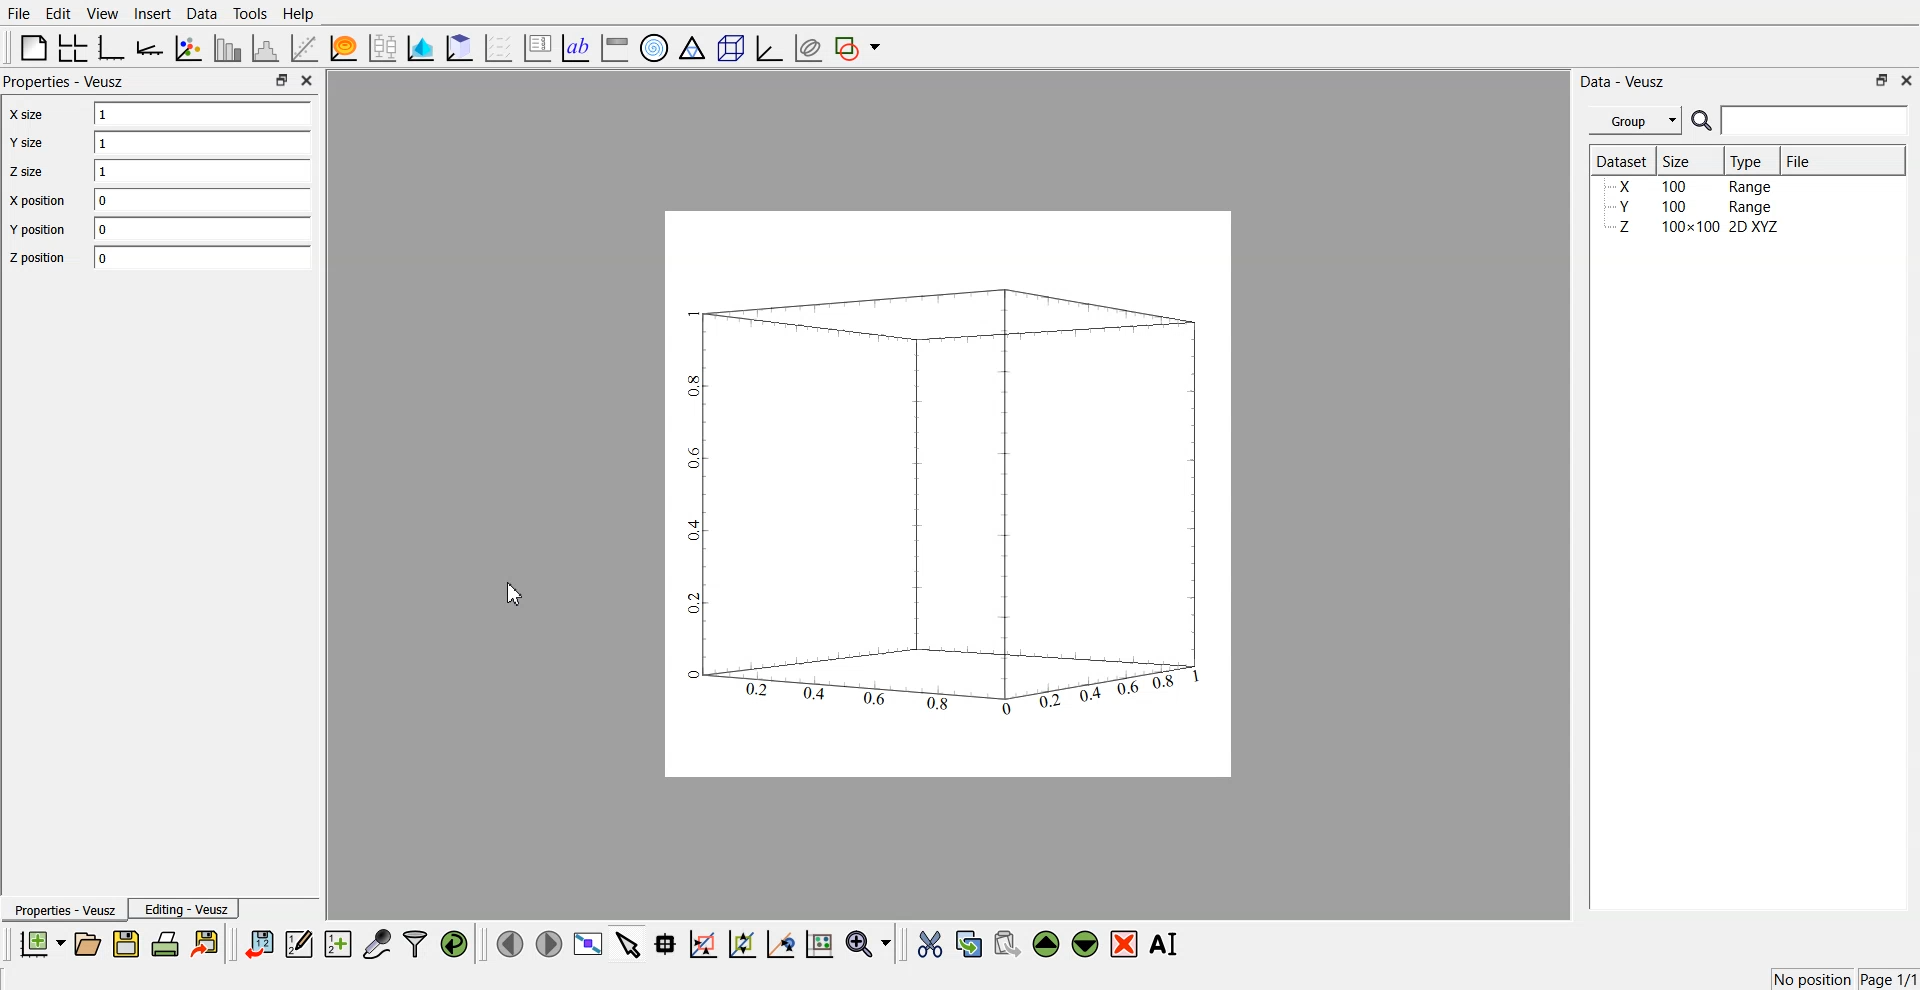  Describe the element at coordinates (1882, 80) in the screenshot. I see `Maximize` at that location.